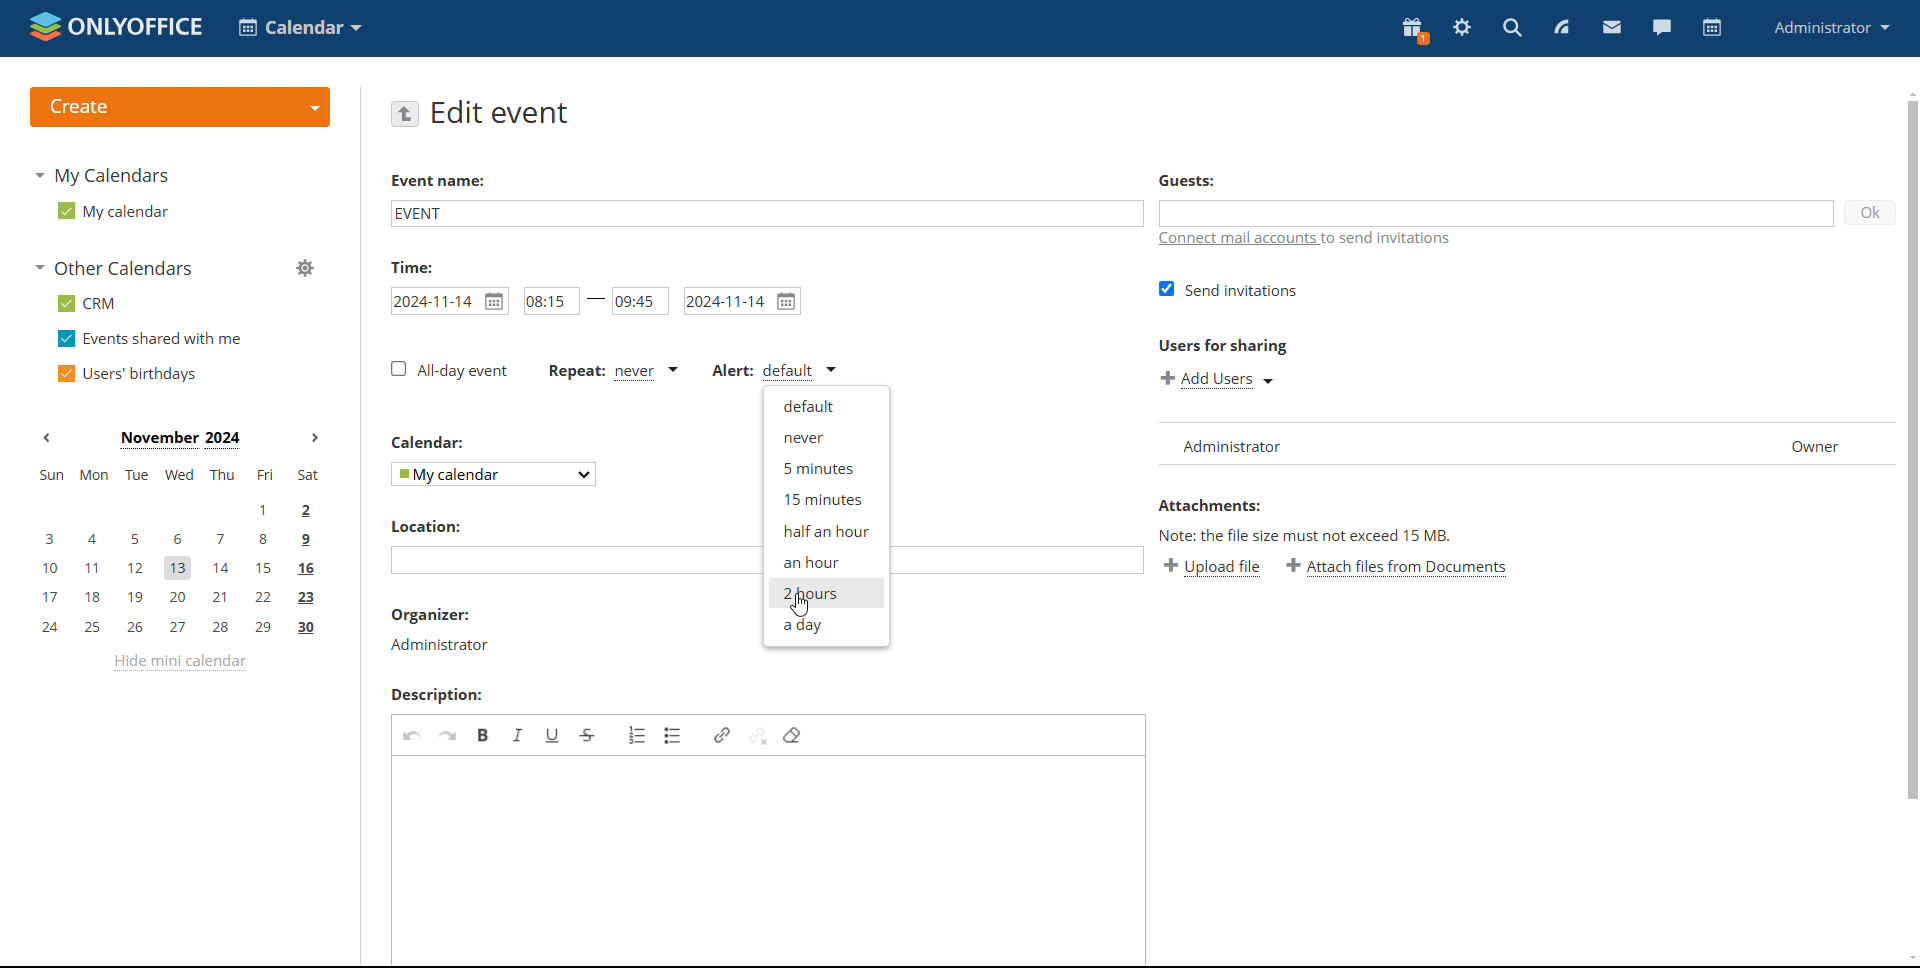 Image resolution: width=1920 pixels, height=968 pixels. I want to click on feed, so click(1562, 30).